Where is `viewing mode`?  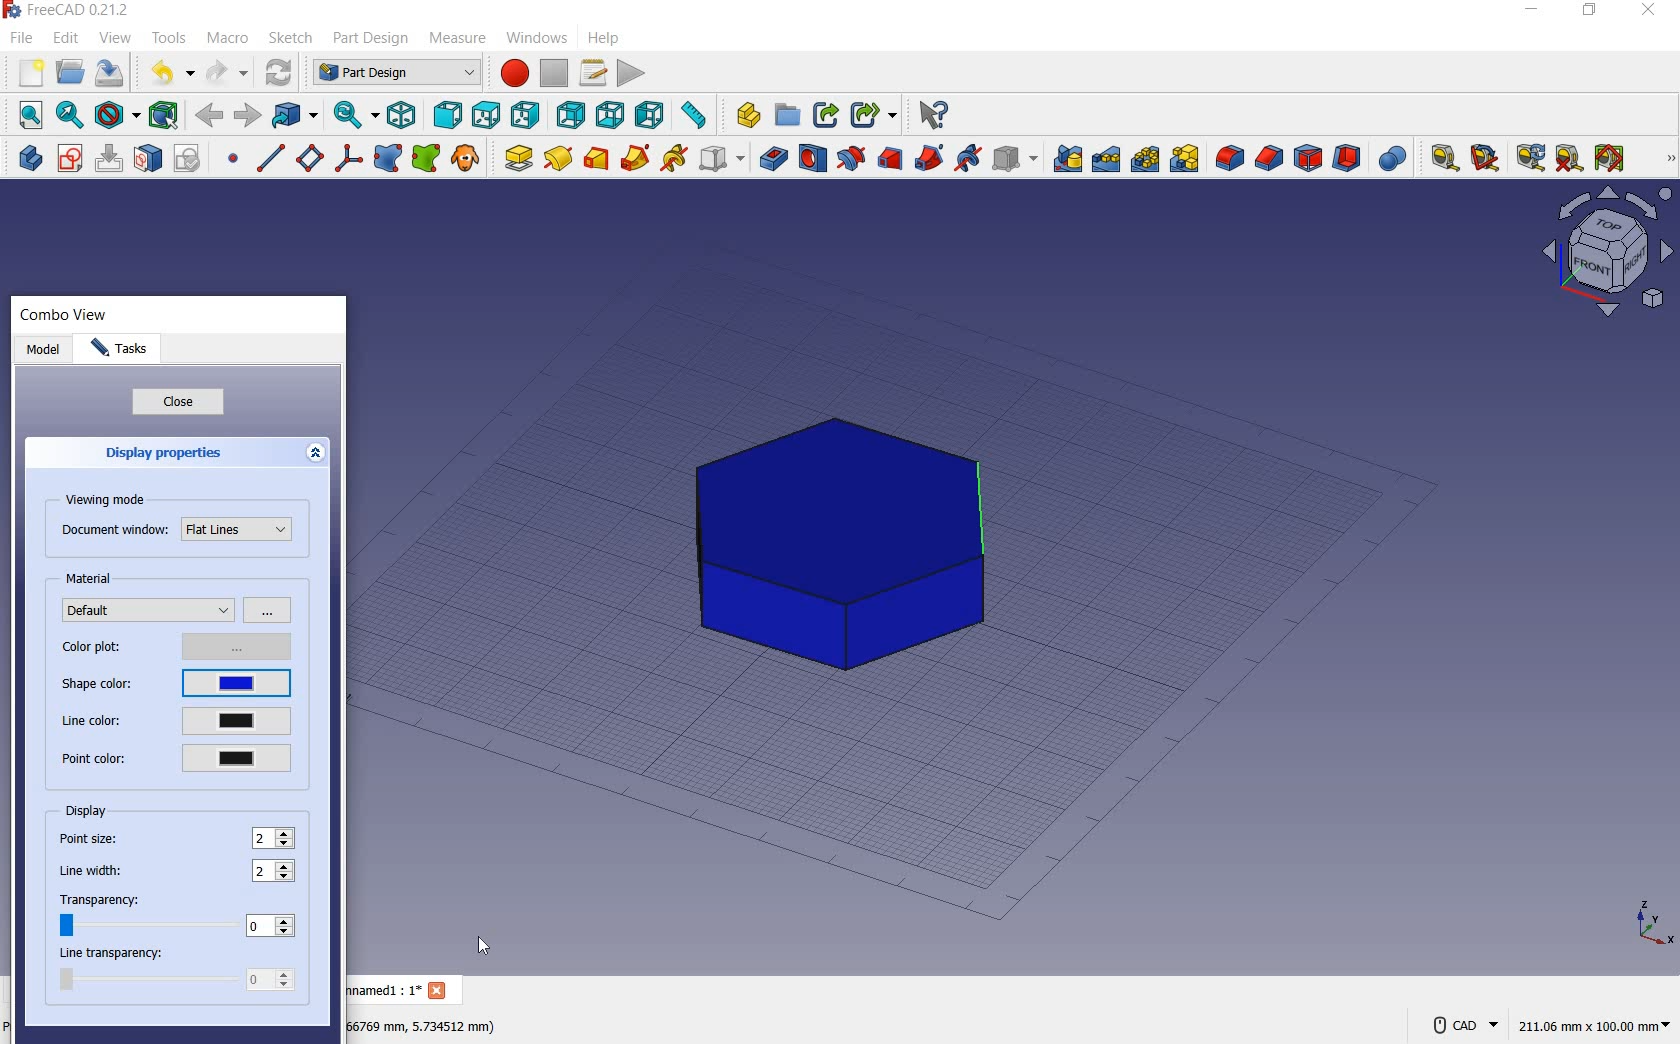 viewing mode is located at coordinates (96, 500).